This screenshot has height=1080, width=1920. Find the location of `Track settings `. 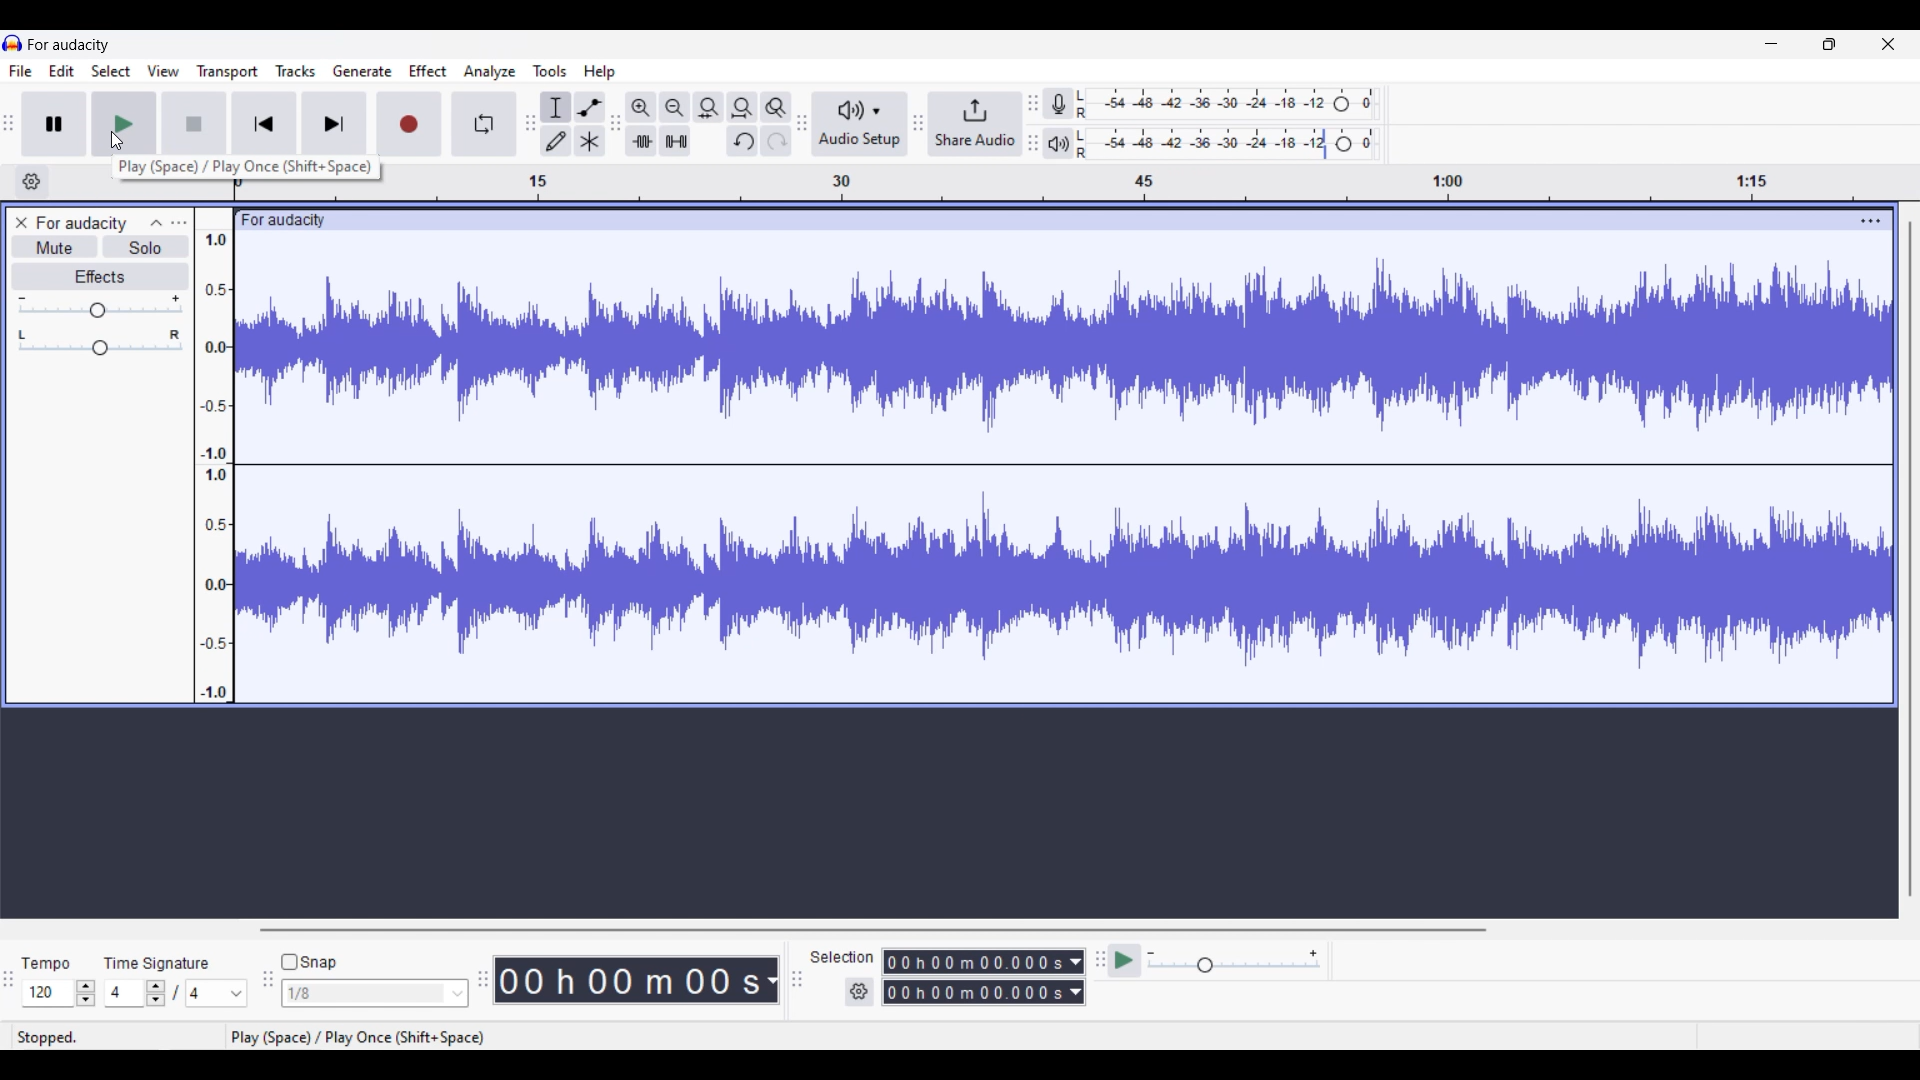

Track settings  is located at coordinates (1871, 221).